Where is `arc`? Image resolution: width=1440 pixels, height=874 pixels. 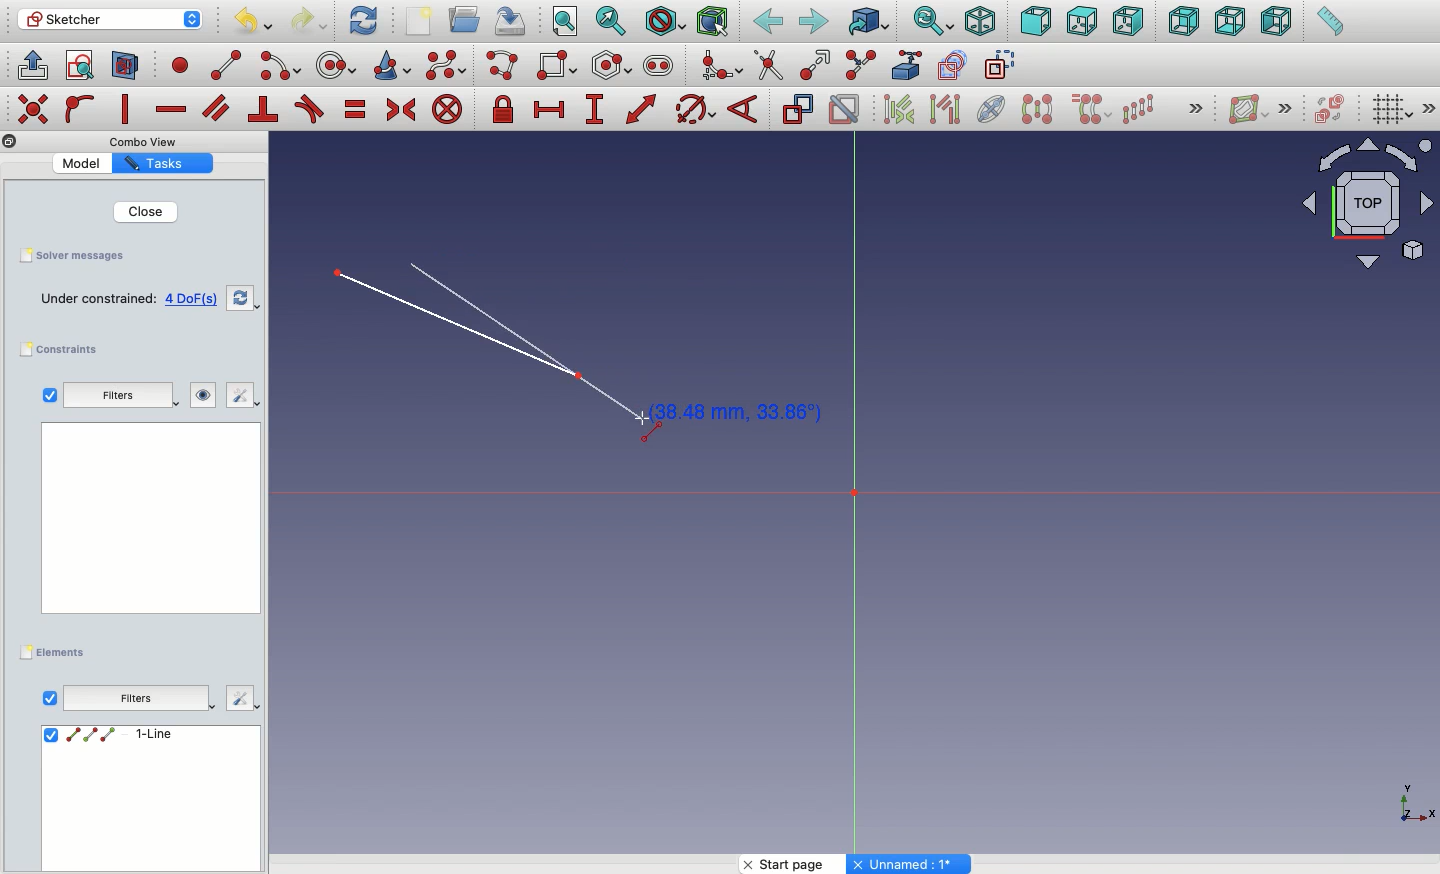 arc is located at coordinates (281, 66).